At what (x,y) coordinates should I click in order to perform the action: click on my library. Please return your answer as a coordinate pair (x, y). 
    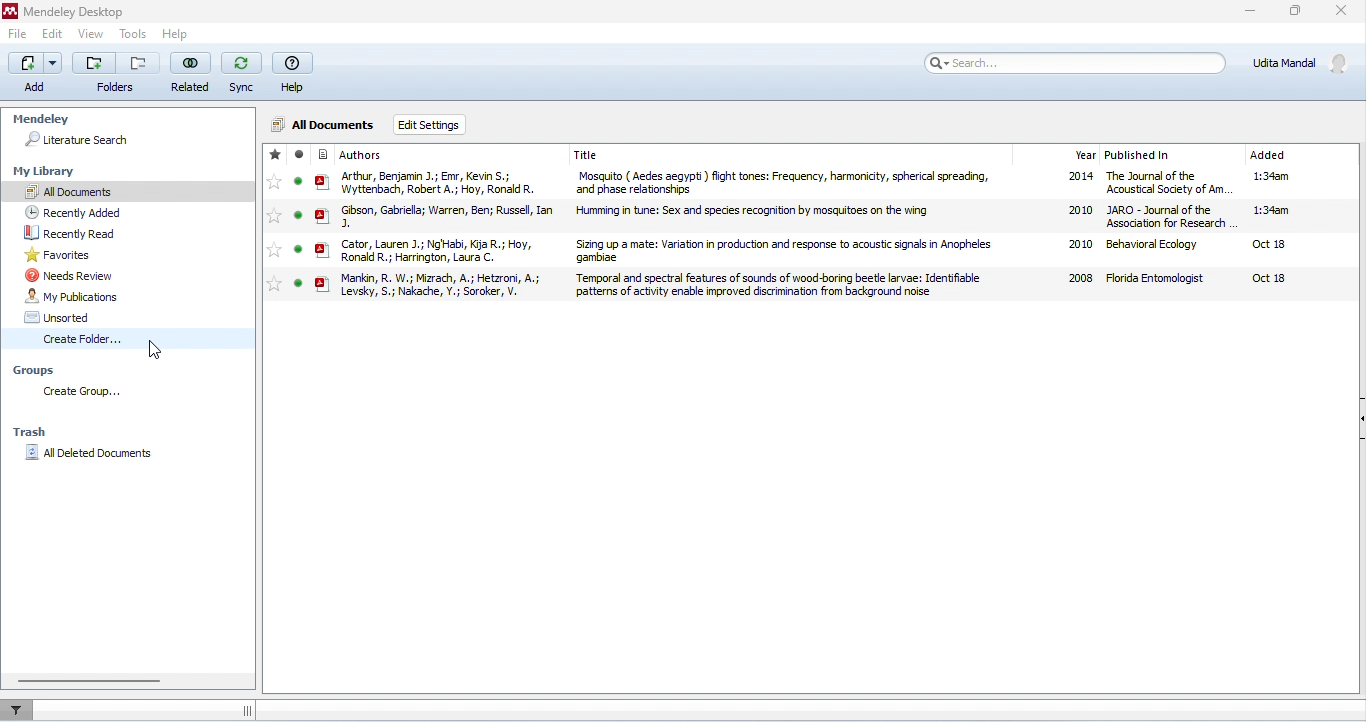
    Looking at the image, I should click on (47, 172).